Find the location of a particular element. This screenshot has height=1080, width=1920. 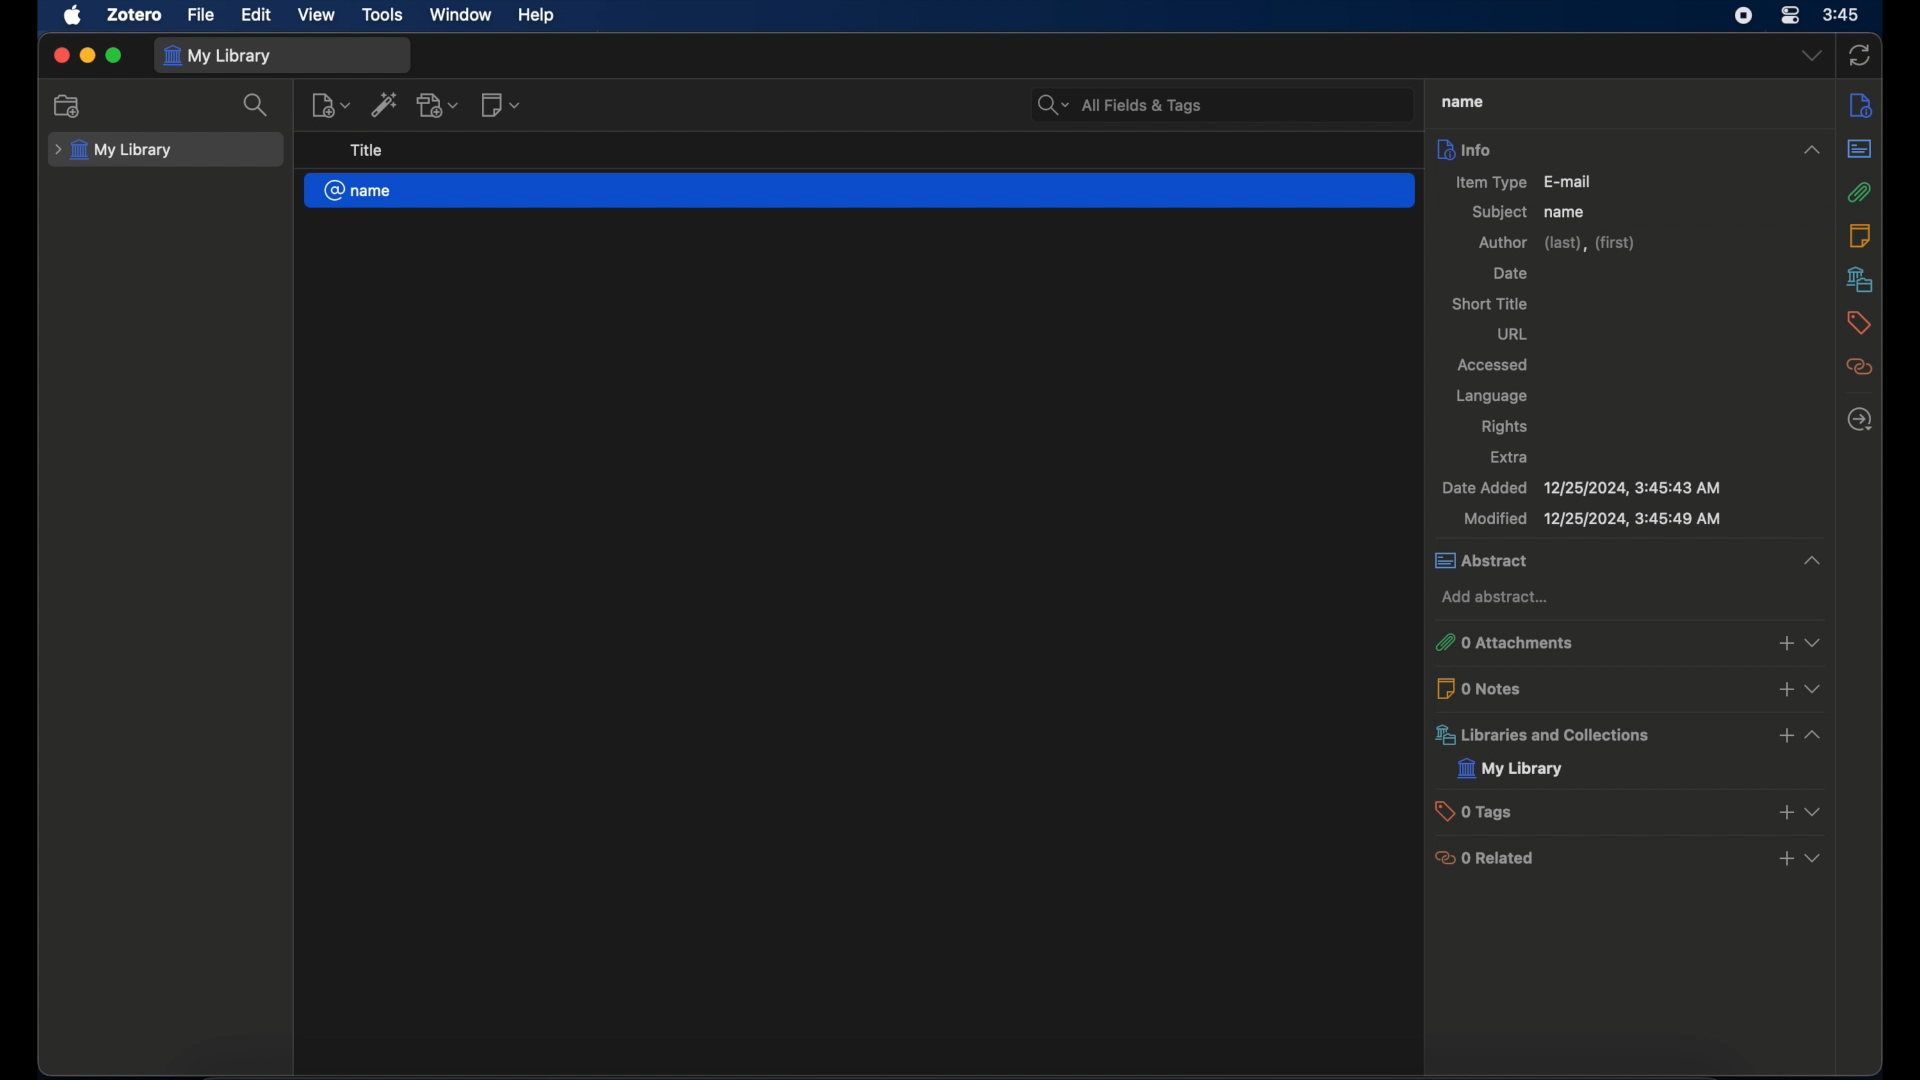

my library is located at coordinates (221, 56).